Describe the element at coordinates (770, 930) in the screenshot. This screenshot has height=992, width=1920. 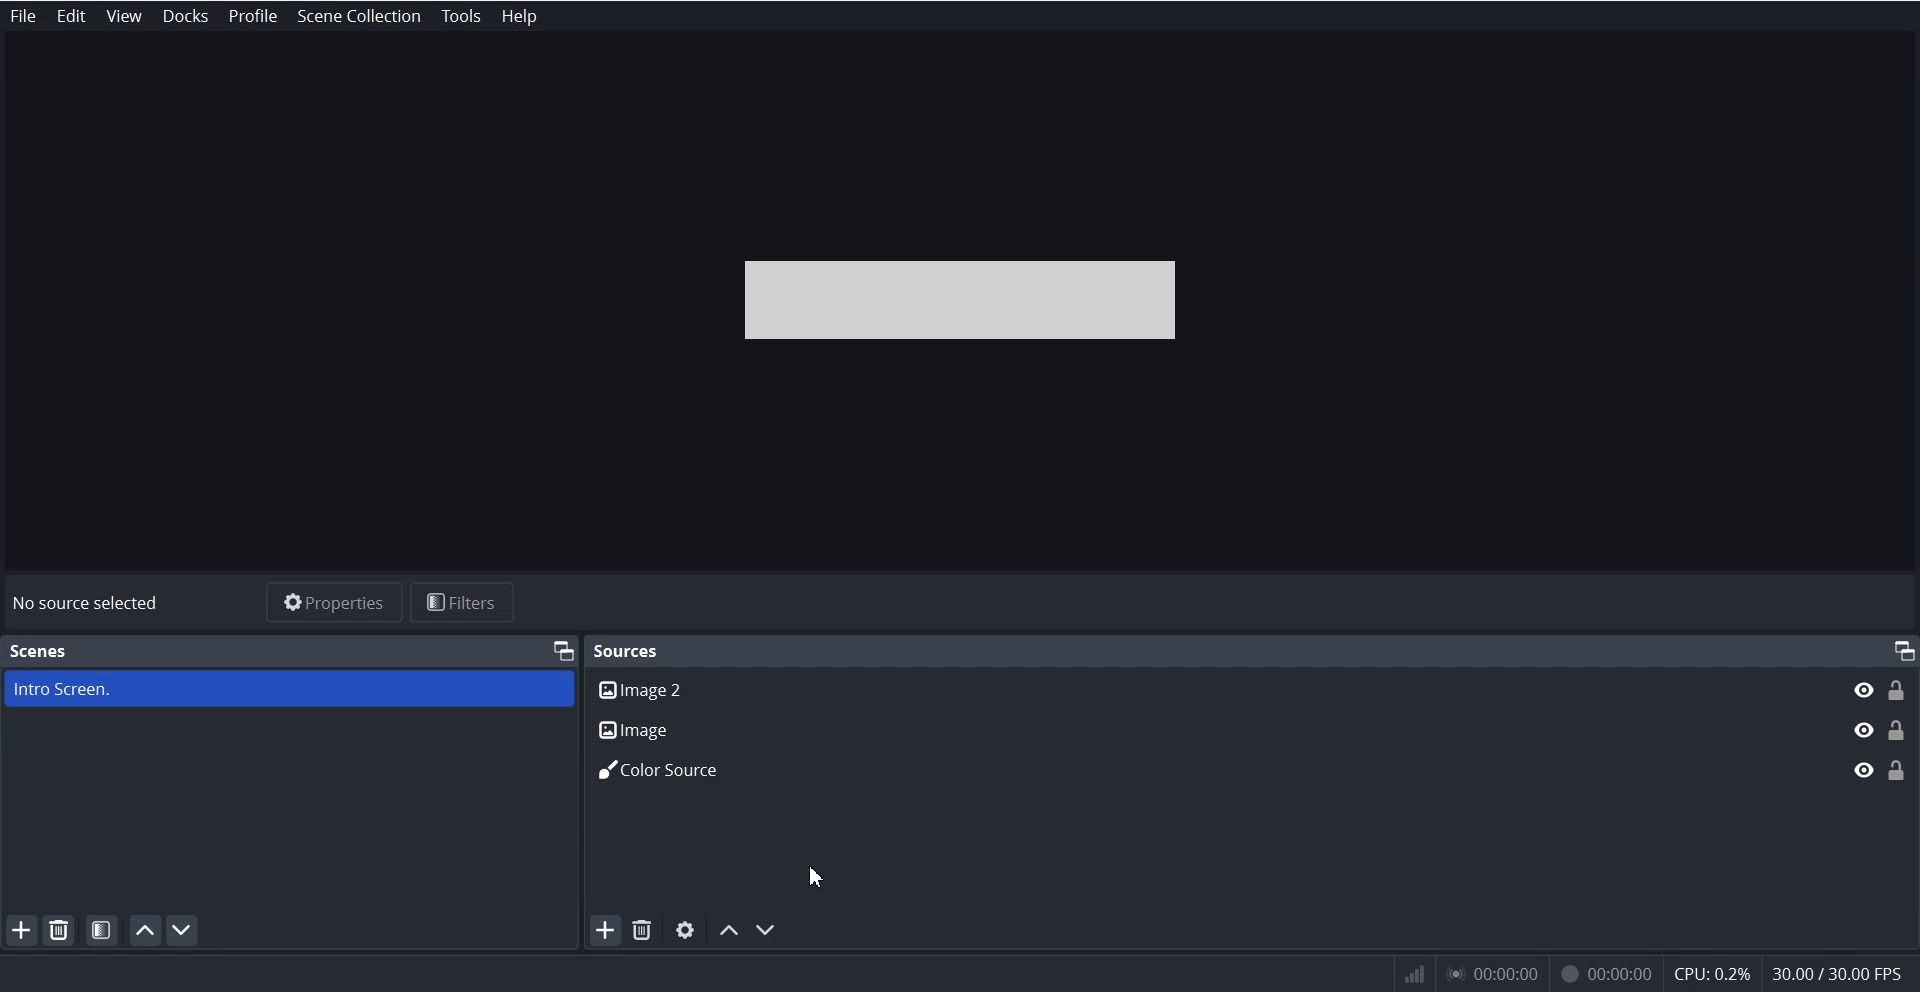
I see `Move Scene down` at that location.